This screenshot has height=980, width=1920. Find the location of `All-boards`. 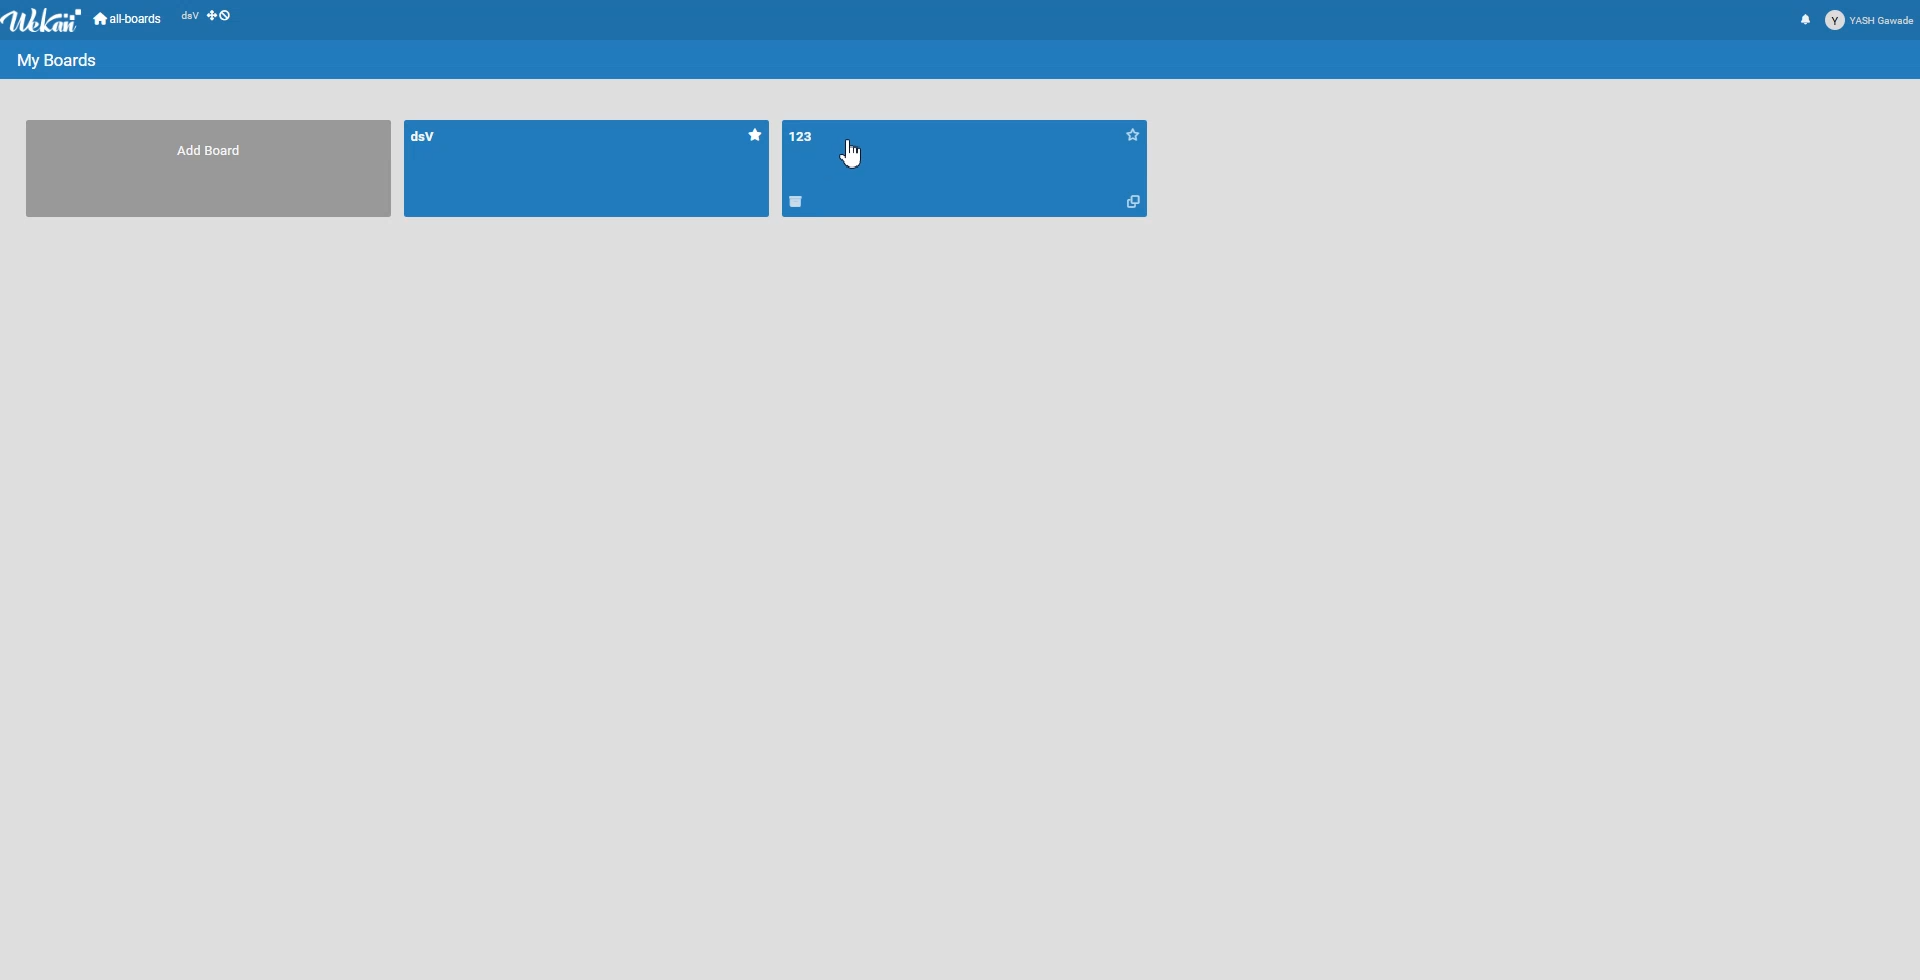

All-boards is located at coordinates (129, 18).